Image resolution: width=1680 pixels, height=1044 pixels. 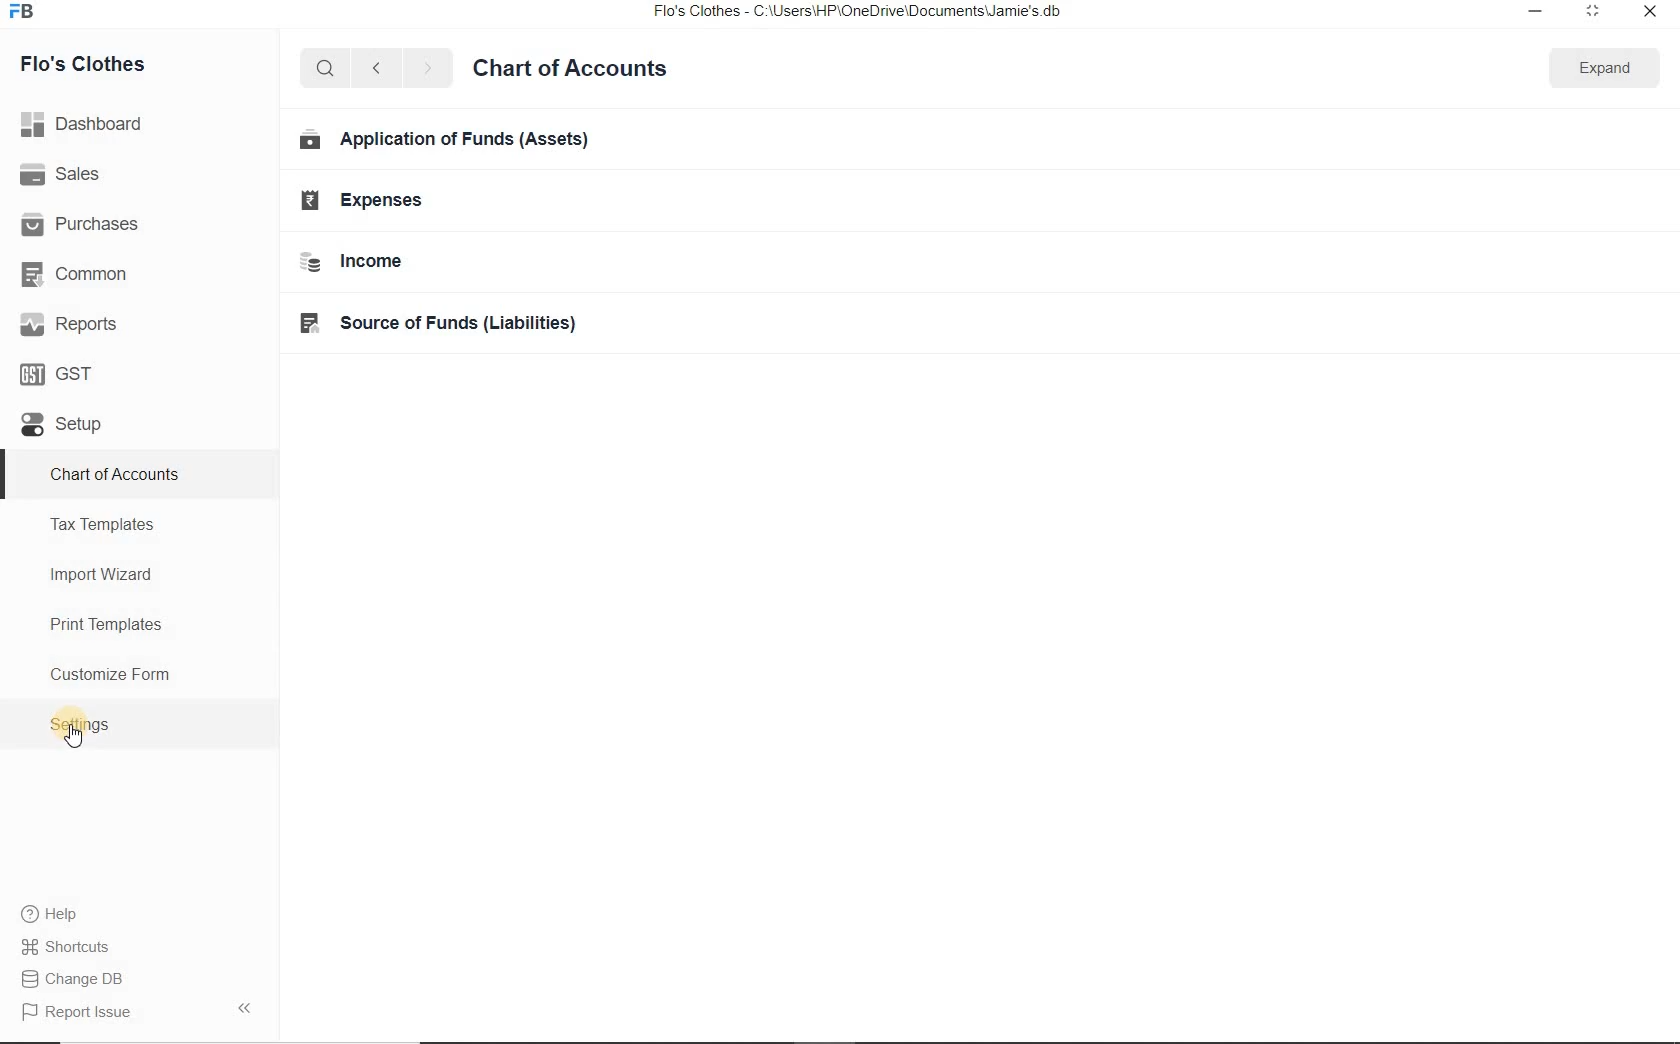 I want to click on Common, so click(x=79, y=275).